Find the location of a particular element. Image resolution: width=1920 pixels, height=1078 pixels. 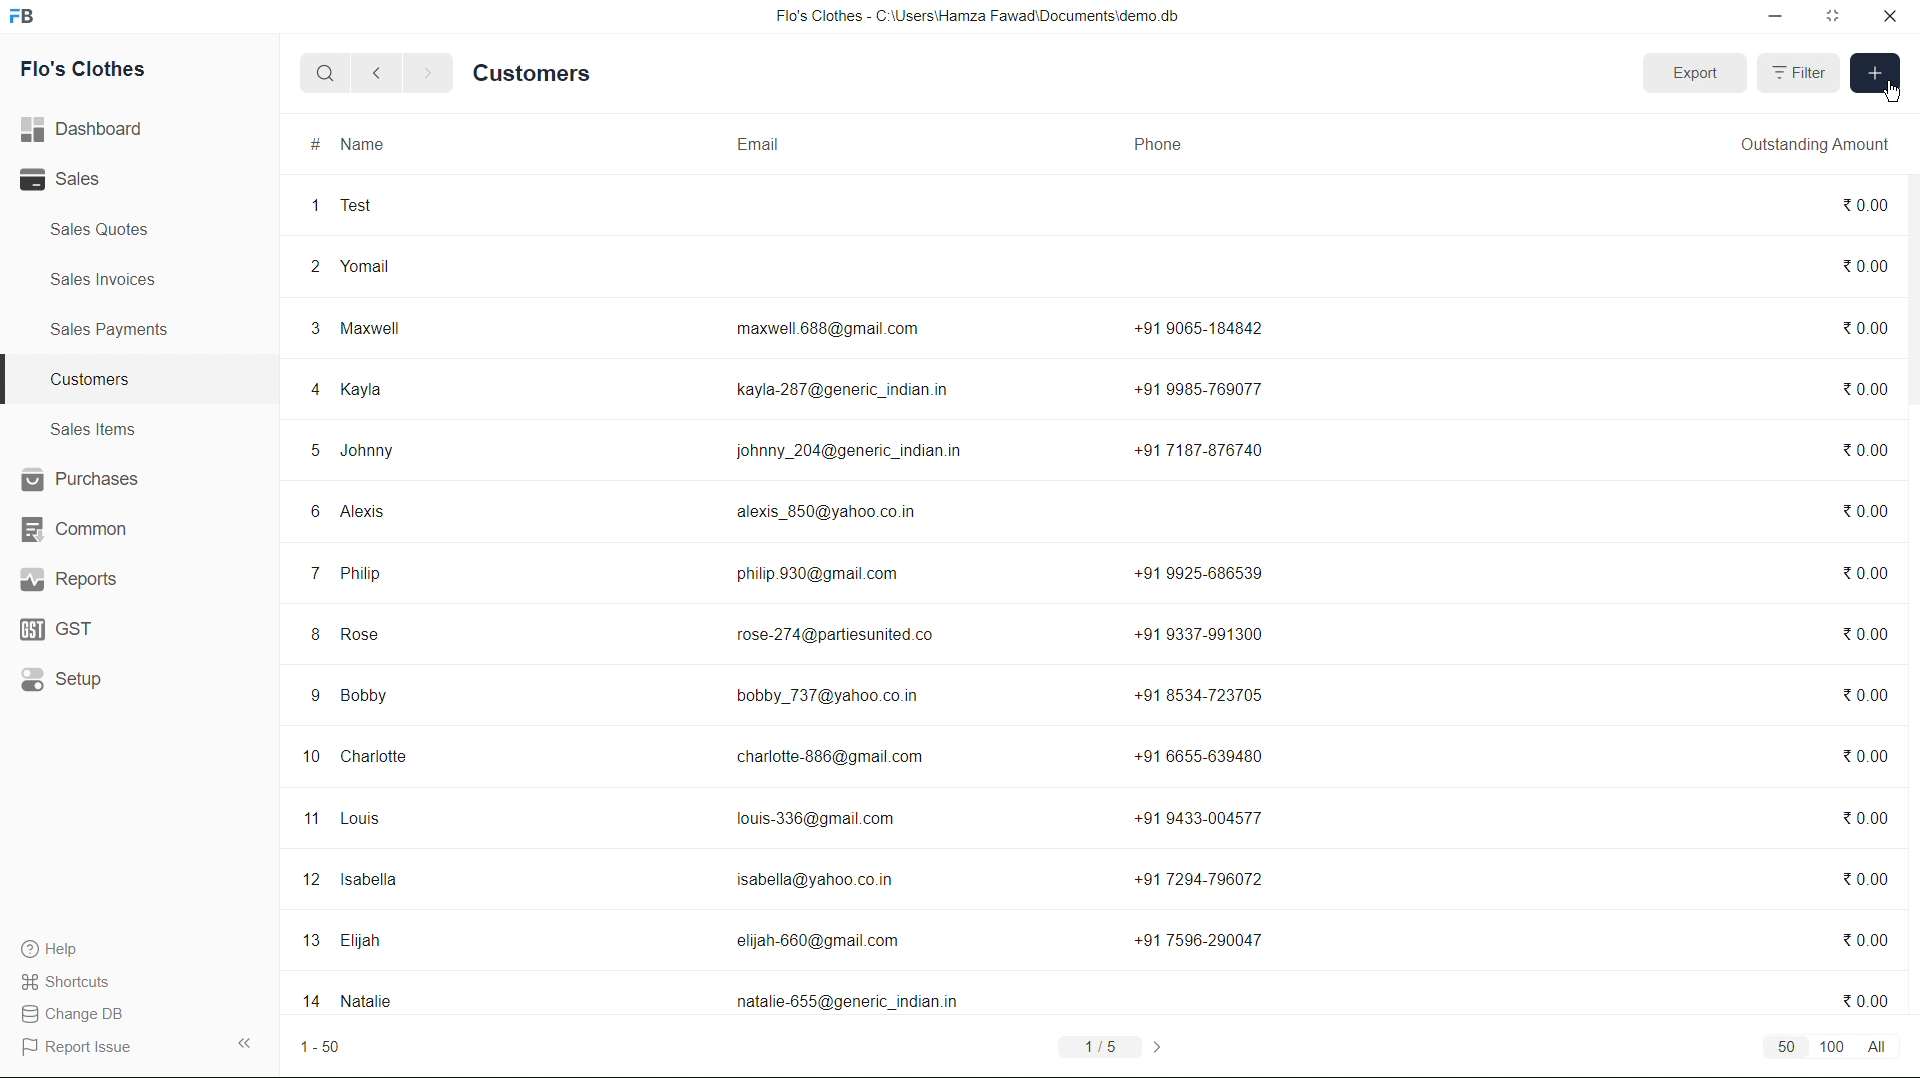

maximize is located at coordinates (1835, 18).